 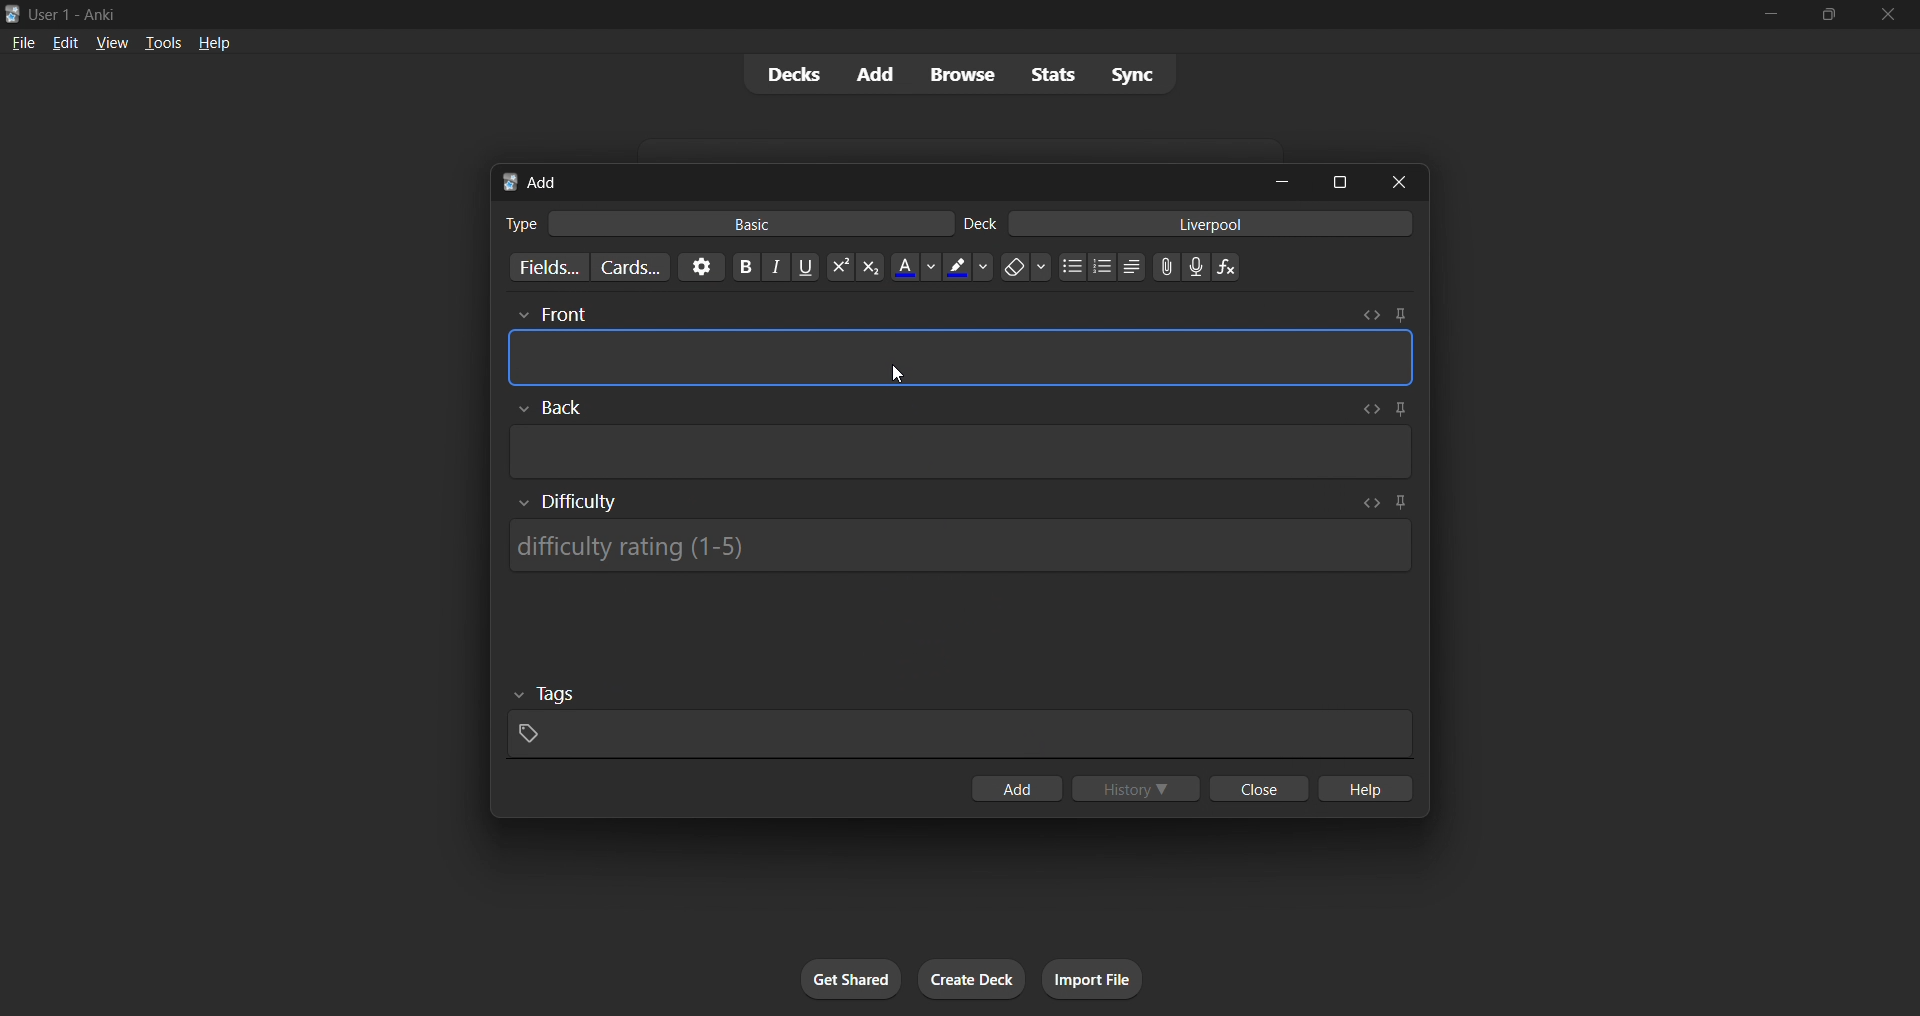 What do you see at coordinates (1052, 74) in the screenshot?
I see `stats` at bounding box center [1052, 74].